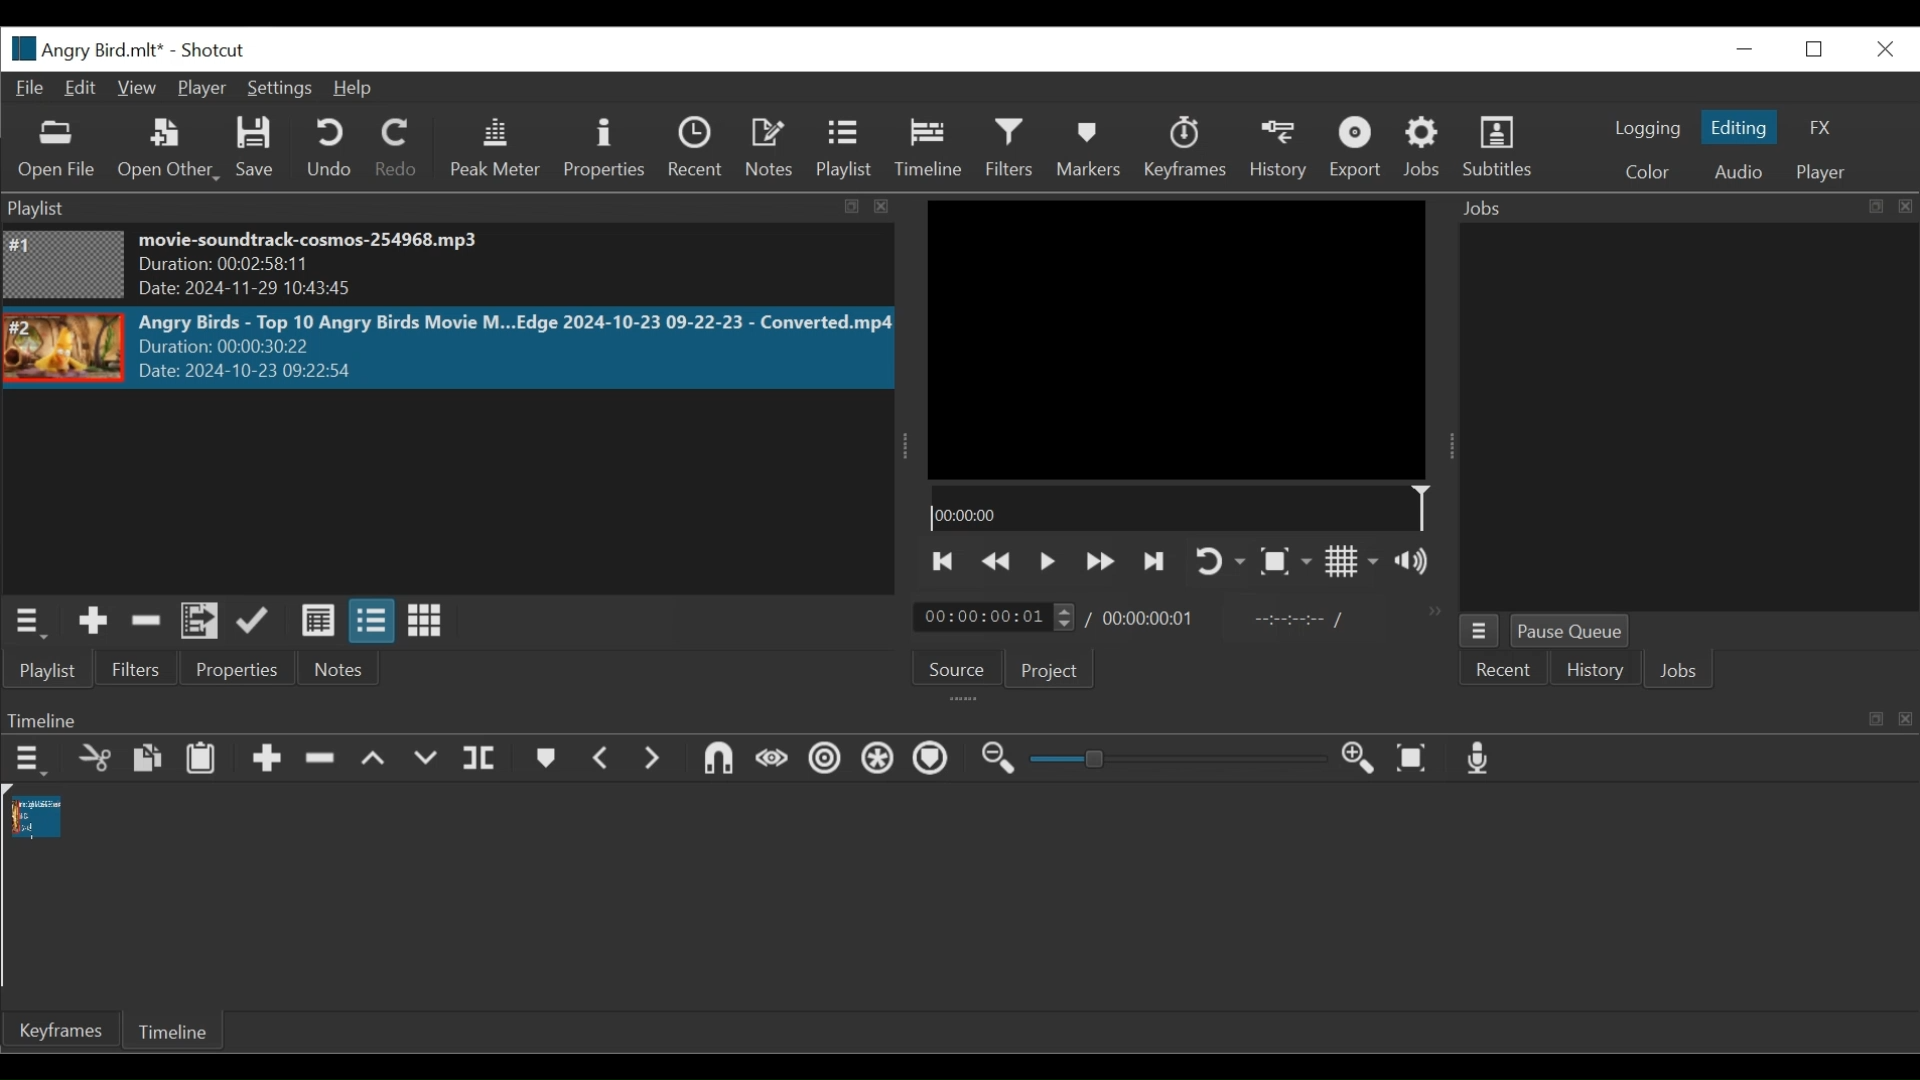 The image size is (1920, 1080). What do you see at coordinates (649, 759) in the screenshot?
I see `Next Marker` at bounding box center [649, 759].